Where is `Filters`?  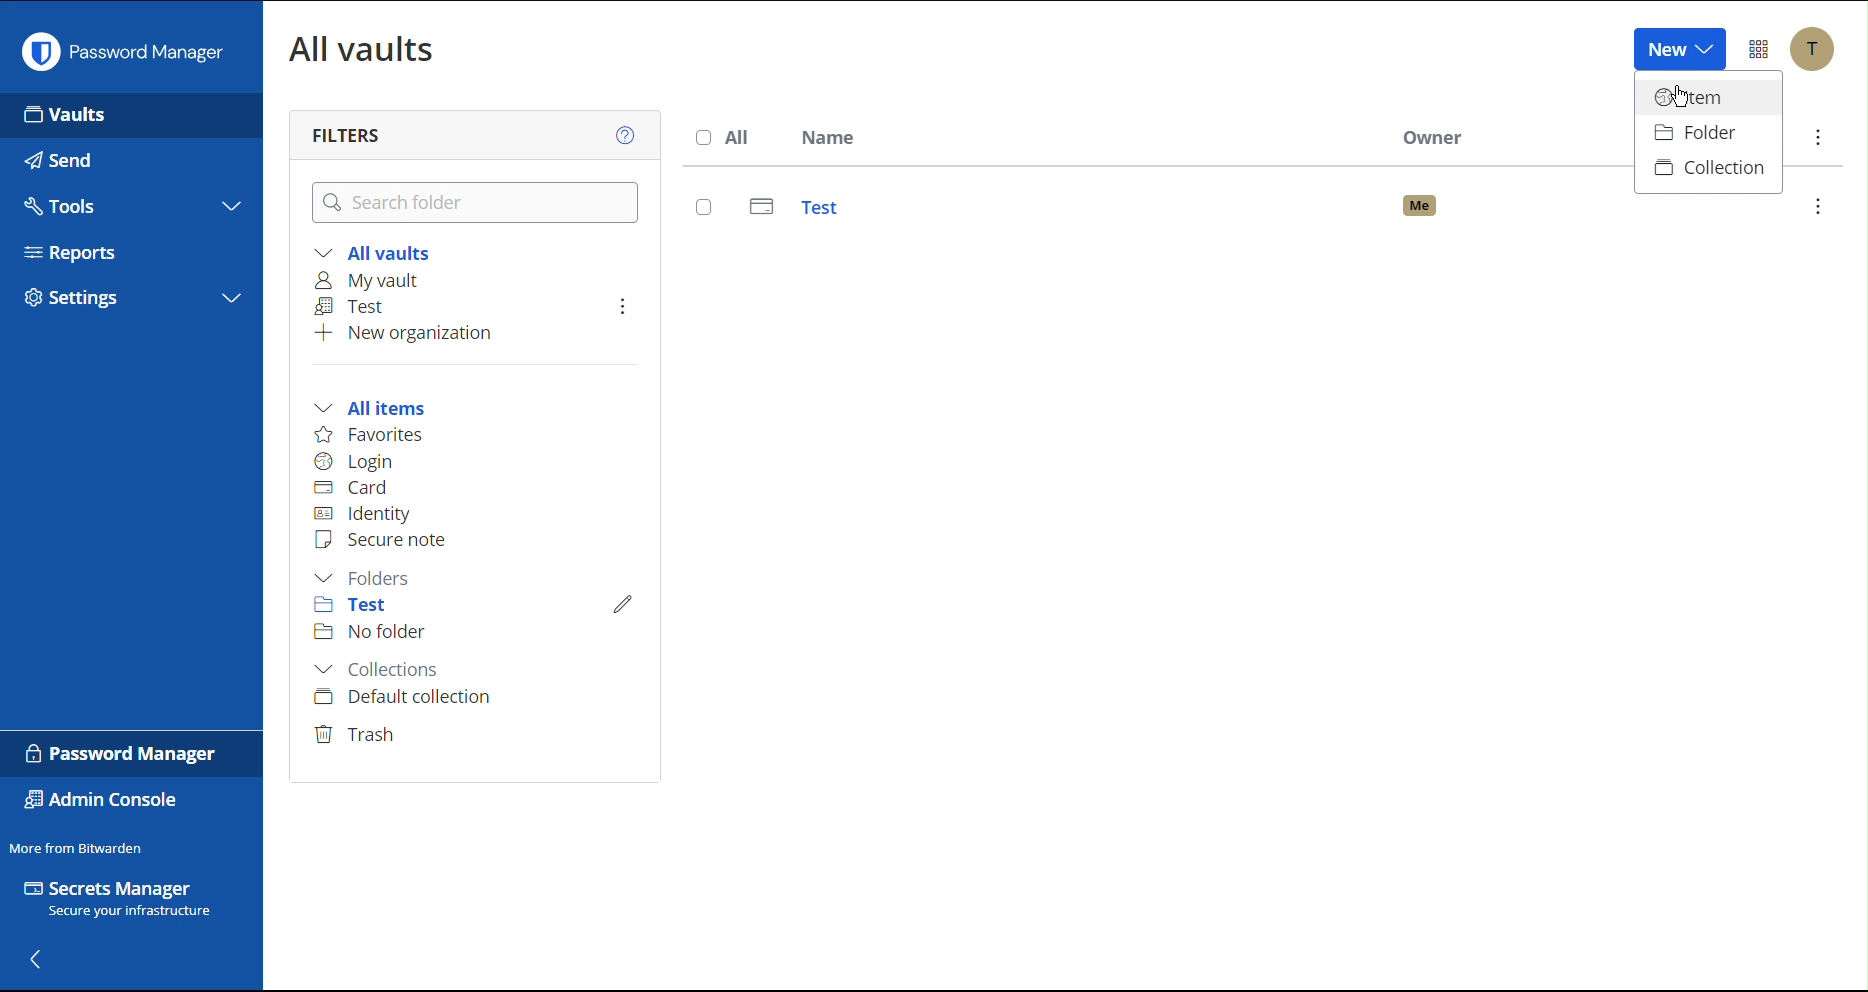
Filters is located at coordinates (348, 133).